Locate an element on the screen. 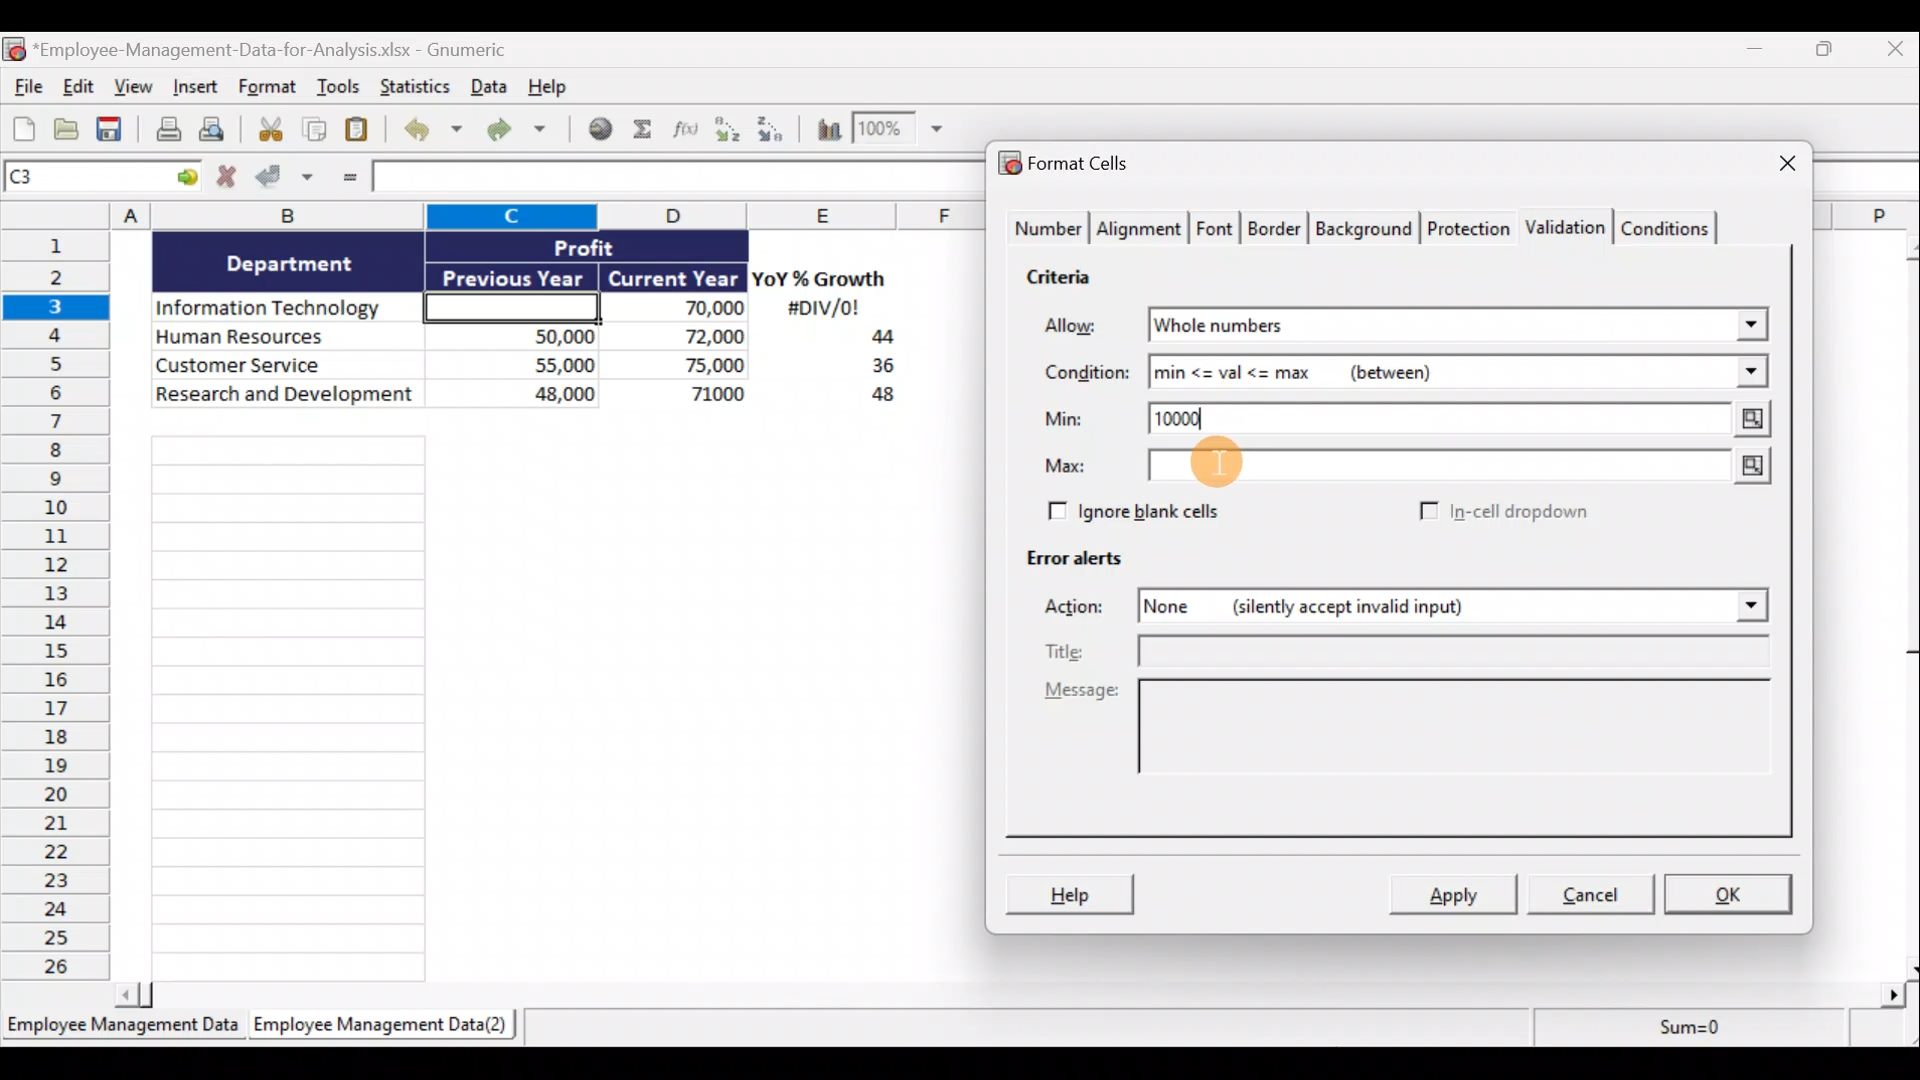 The image size is (1920, 1080). Previous Year is located at coordinates (514, 274).